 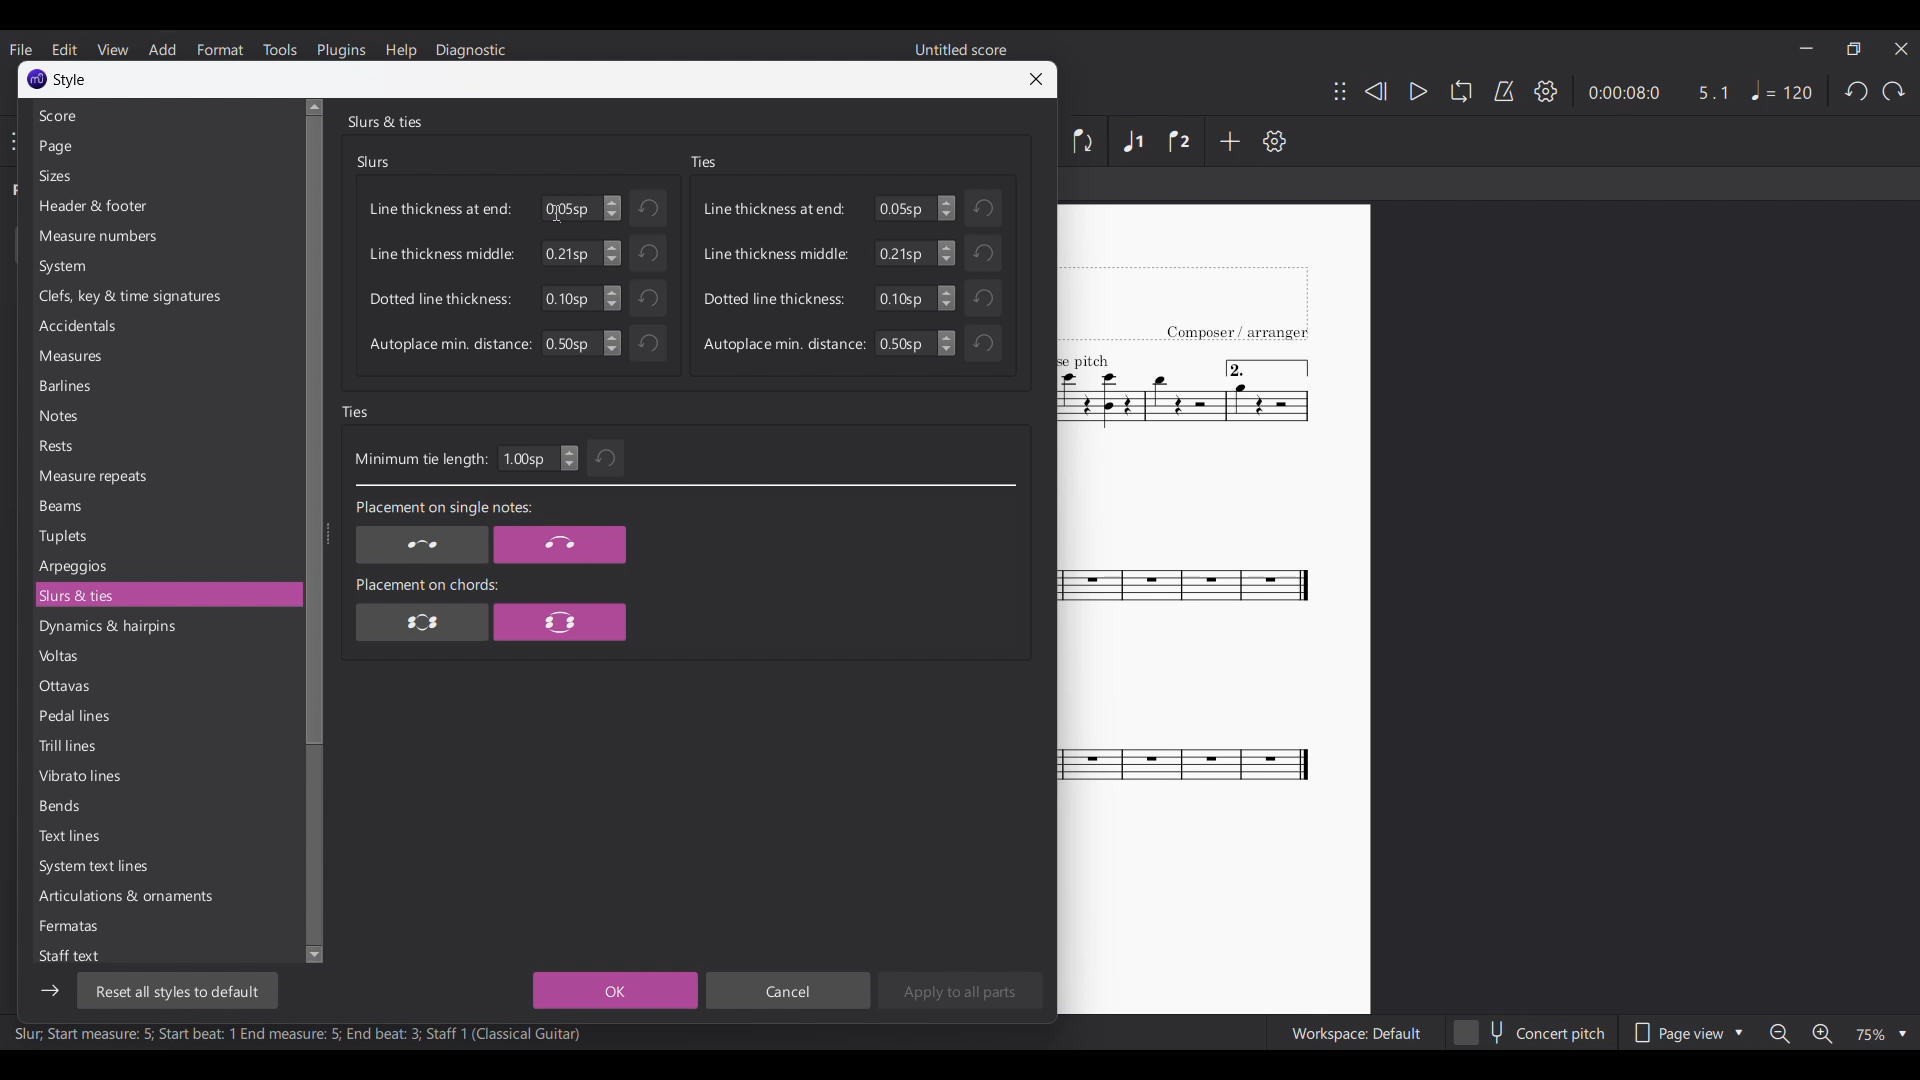 What do you see at coordinates (904, 208) in the screenshot?
I see `Input numbers for line thickness at end` at bounding box center [904, 208].